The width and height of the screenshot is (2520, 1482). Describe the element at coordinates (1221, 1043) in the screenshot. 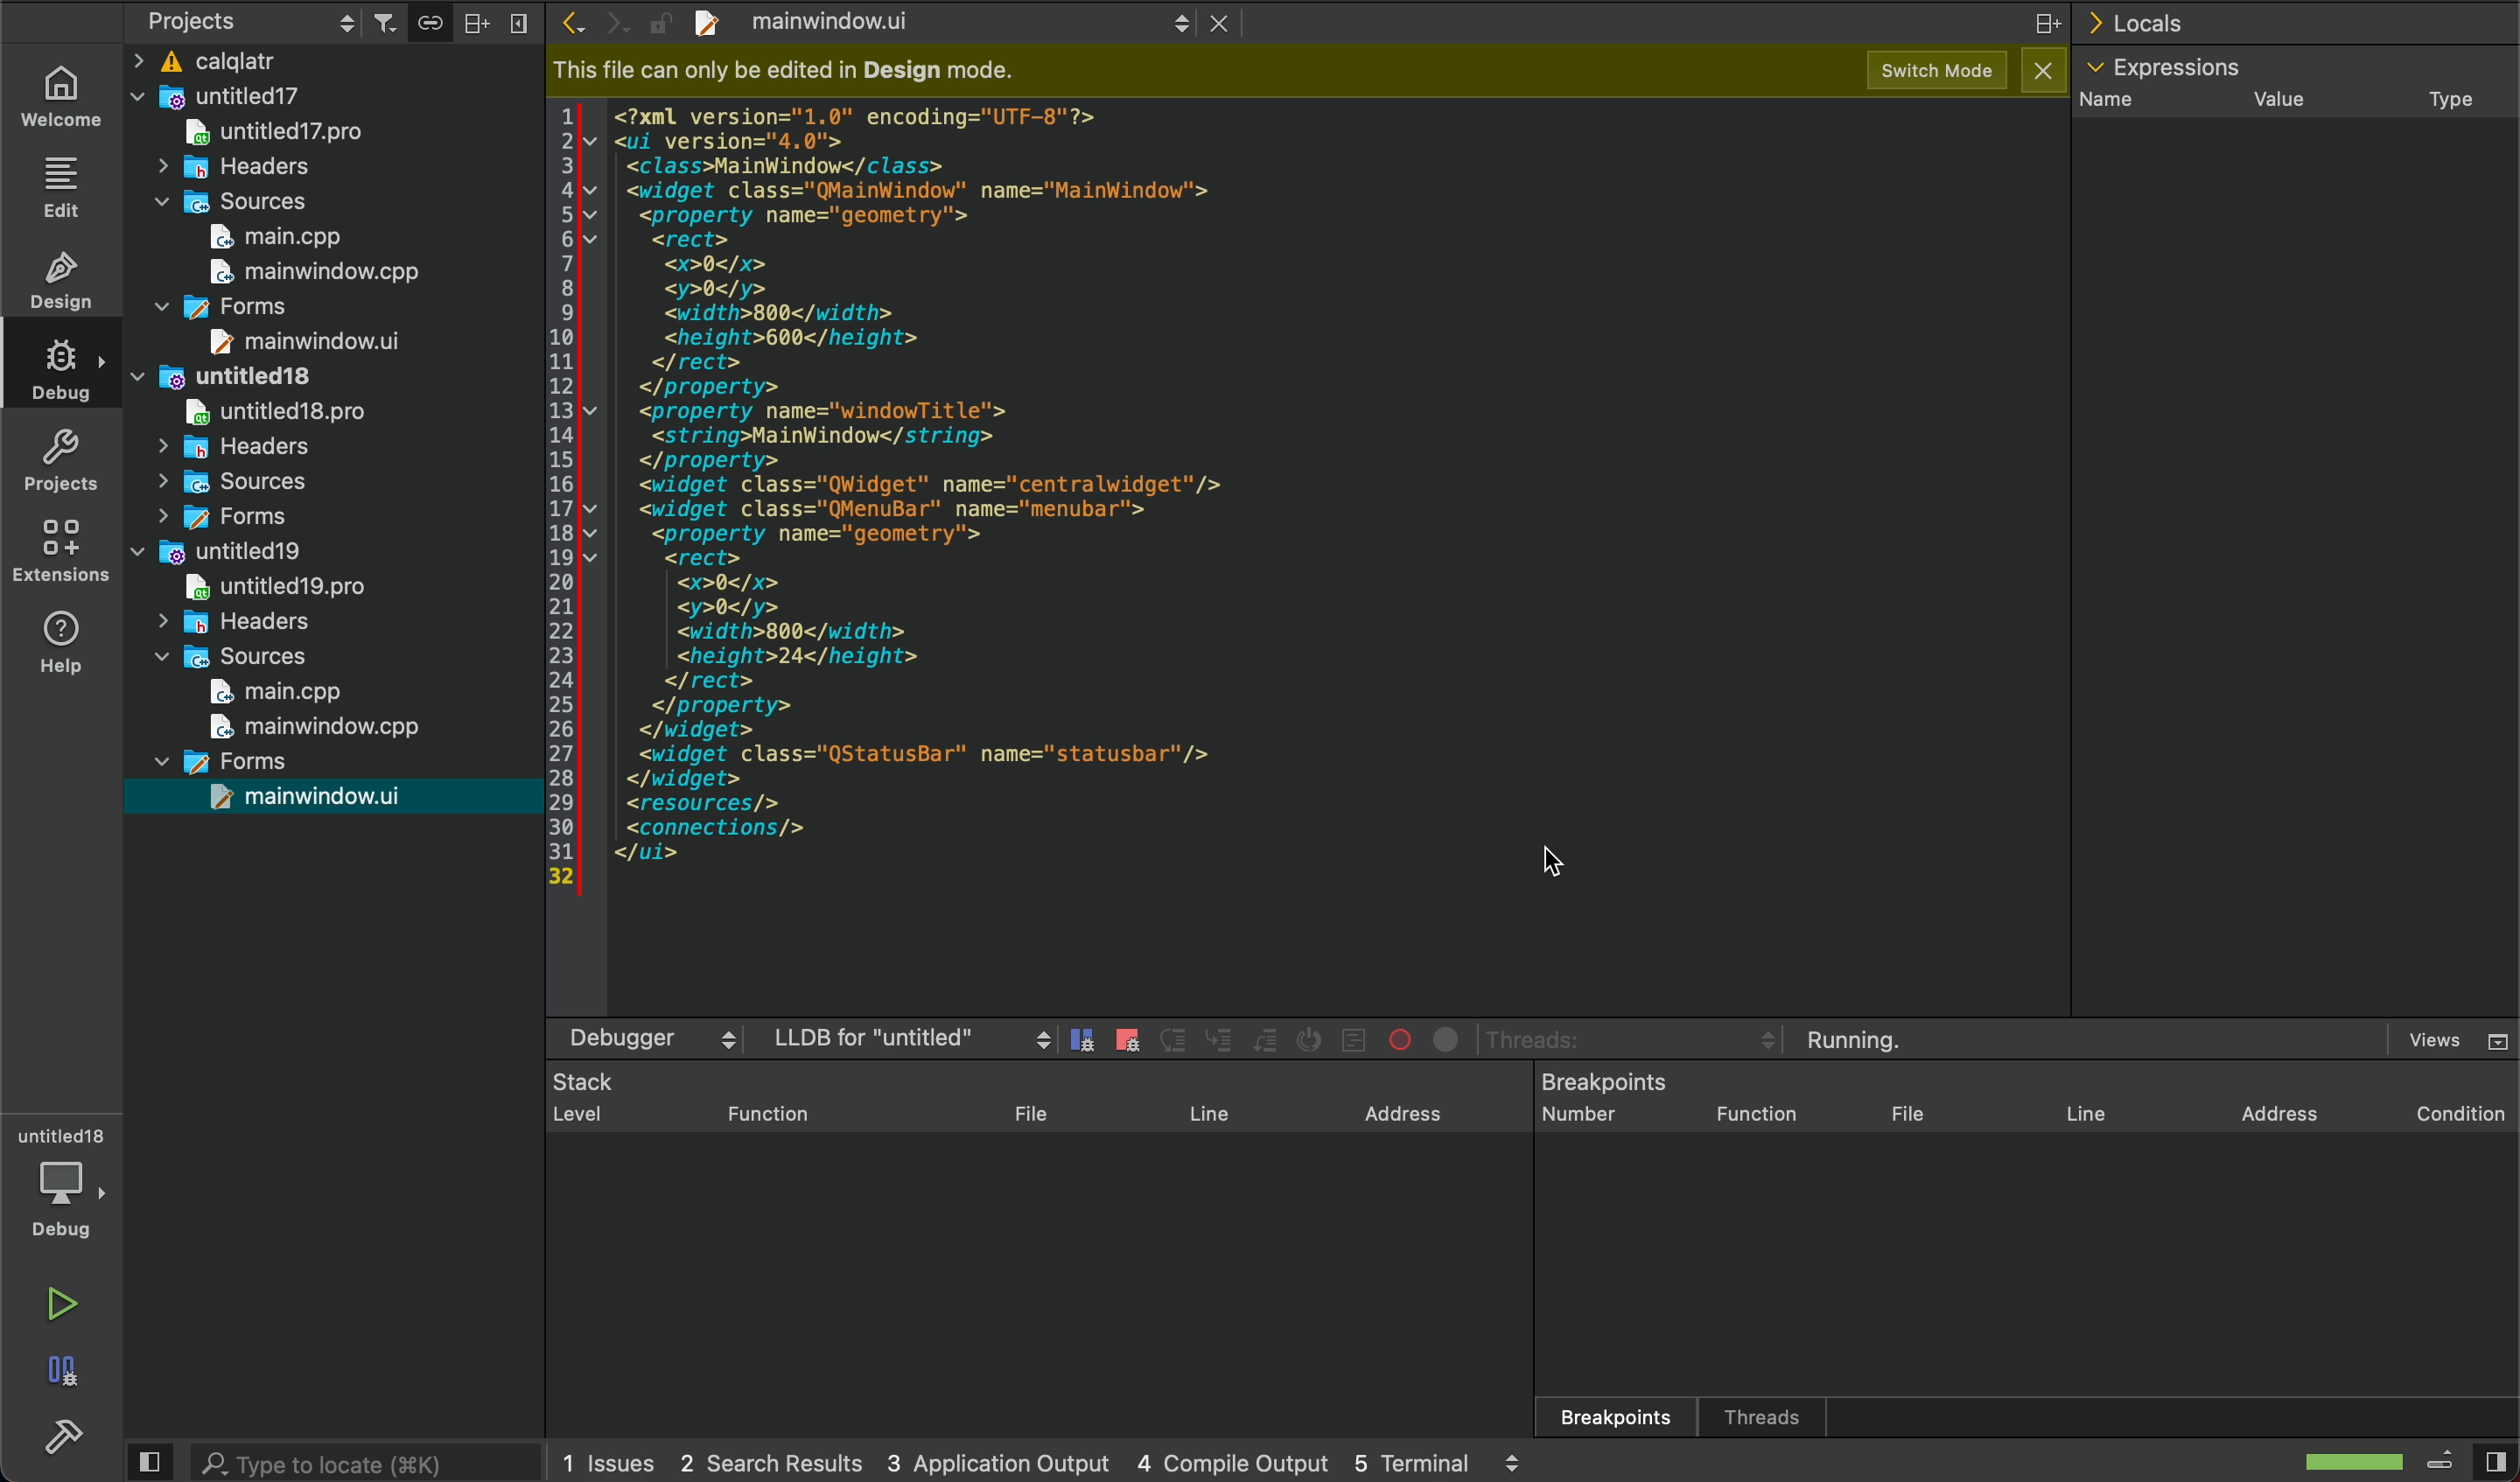

I see `terminal button` at that location.